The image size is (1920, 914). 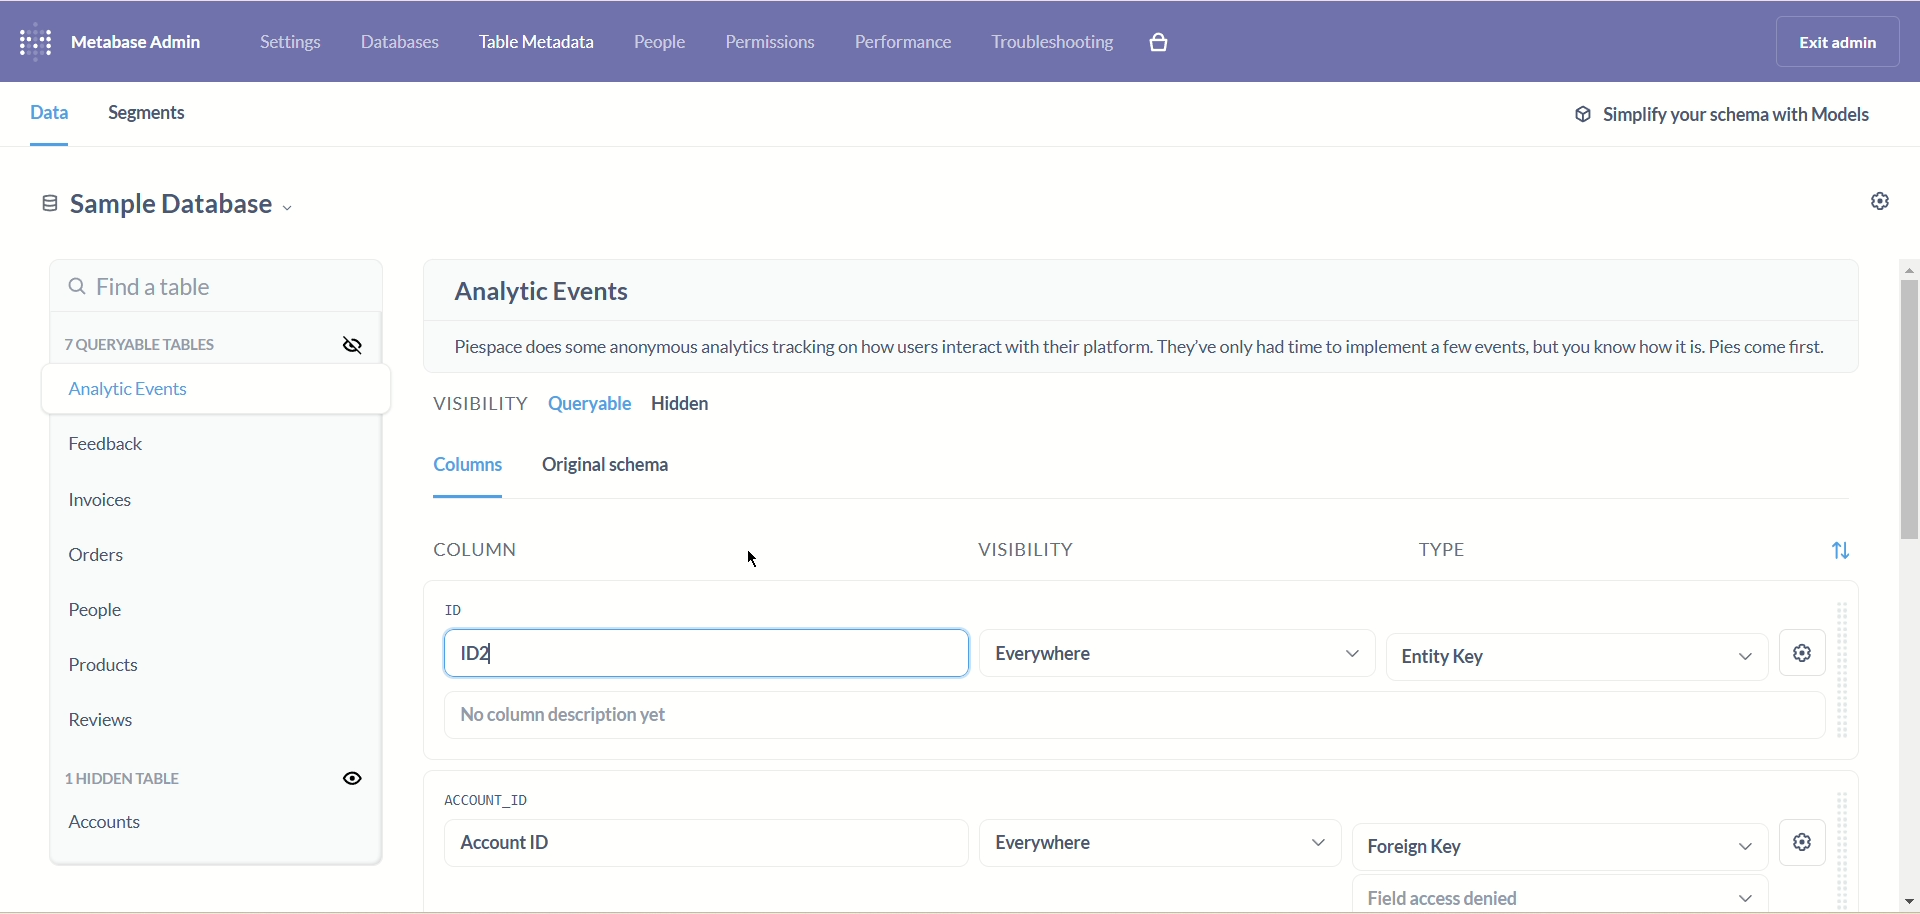 What do you see at coordinates (91, 610) in the screenshot?
I see `People` at bounding box center [91, 610].